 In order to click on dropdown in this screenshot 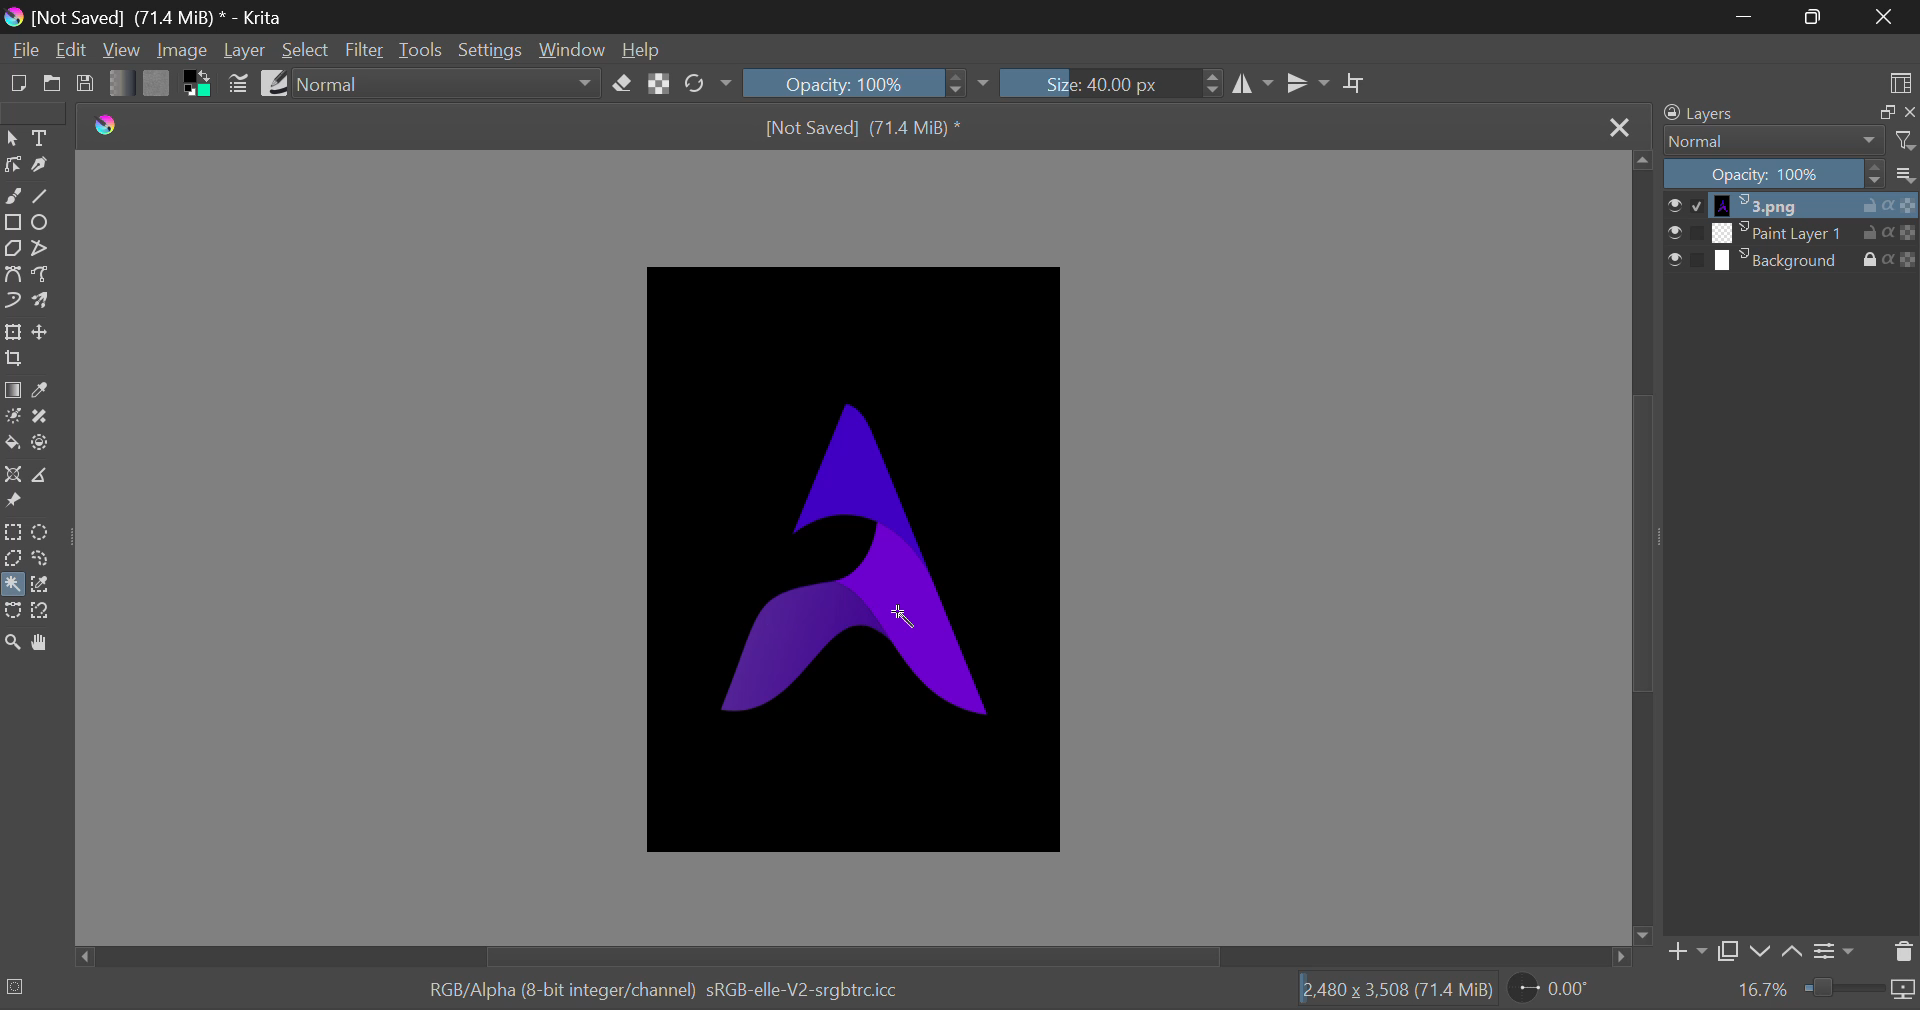, I will do `click(984, 83)`.